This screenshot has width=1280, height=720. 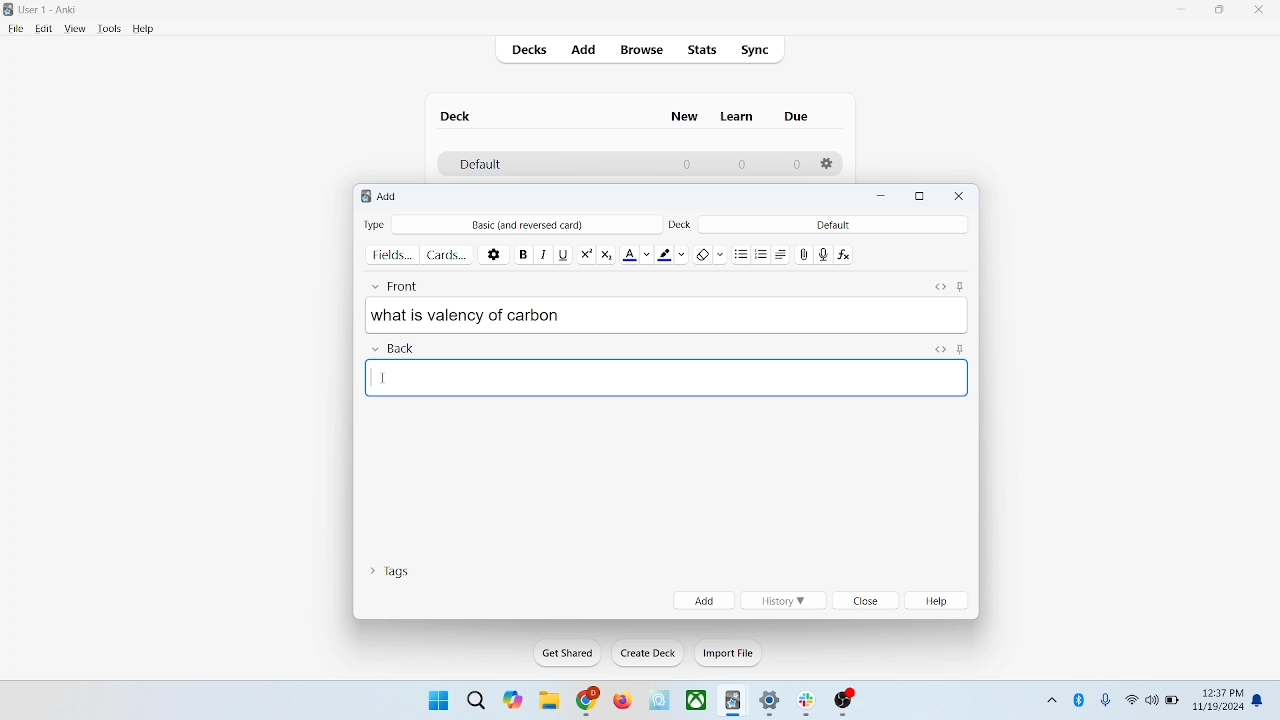 I want to click on back, so click(x=392, y=349).